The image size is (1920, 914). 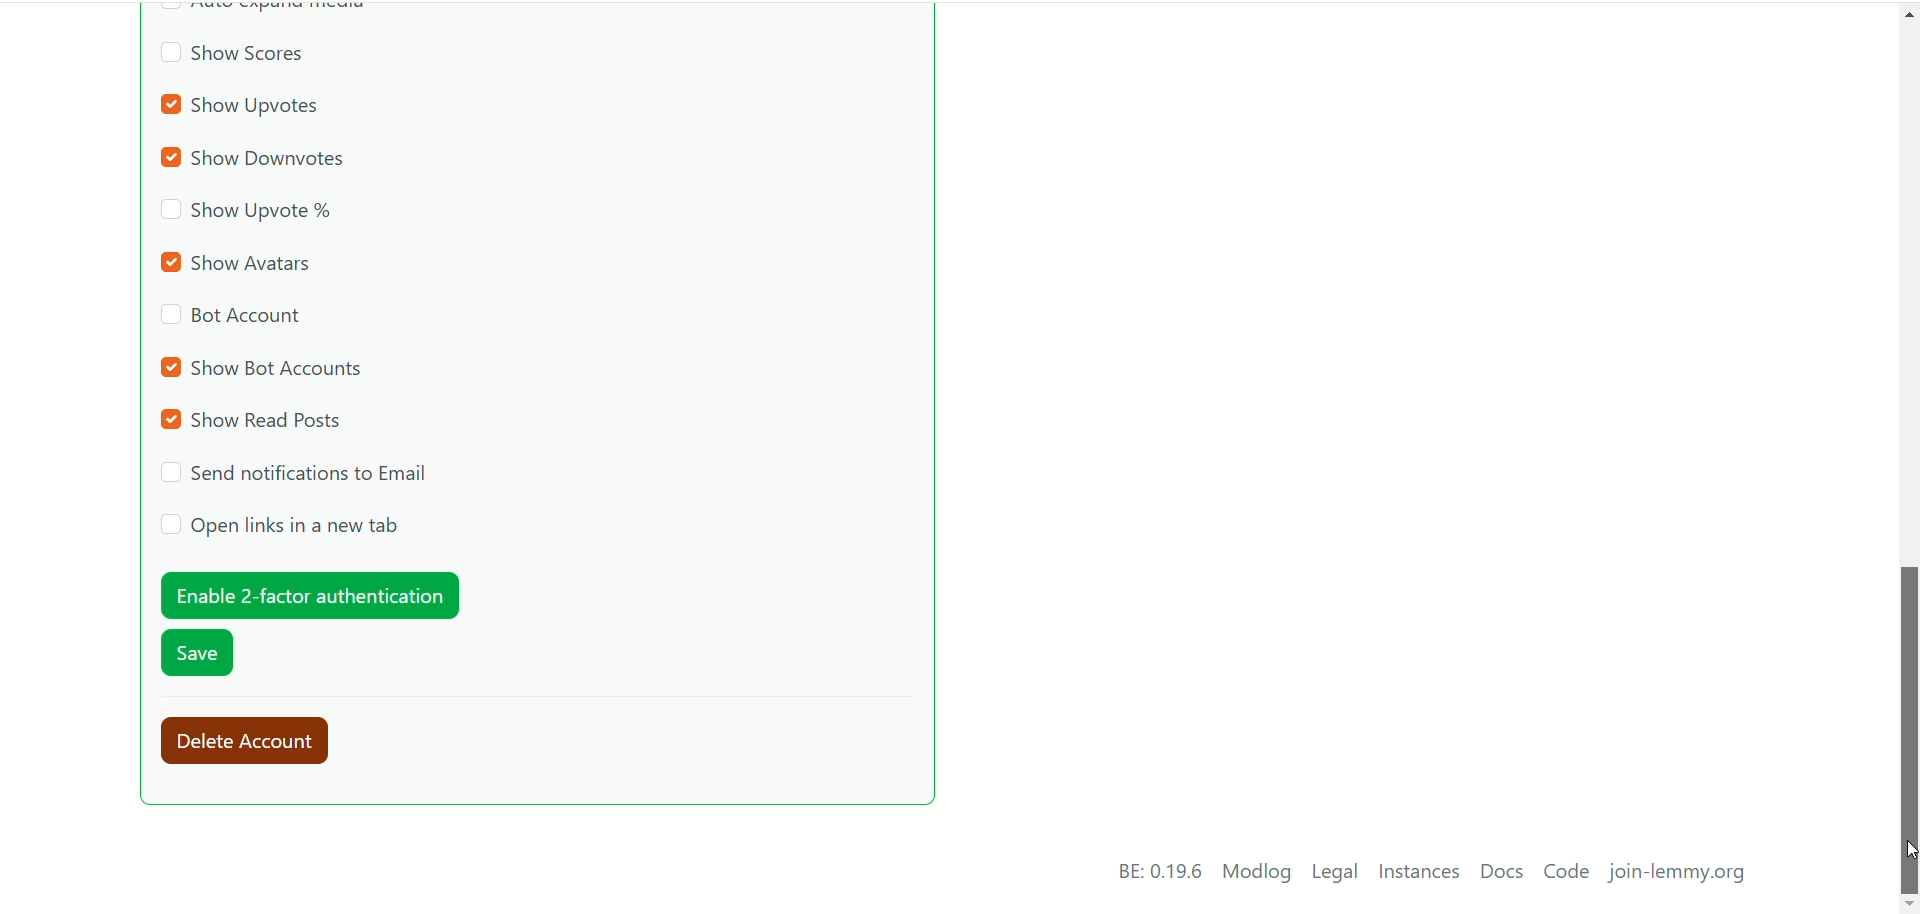 I want to click on BE, so click(x=1156, y=872).